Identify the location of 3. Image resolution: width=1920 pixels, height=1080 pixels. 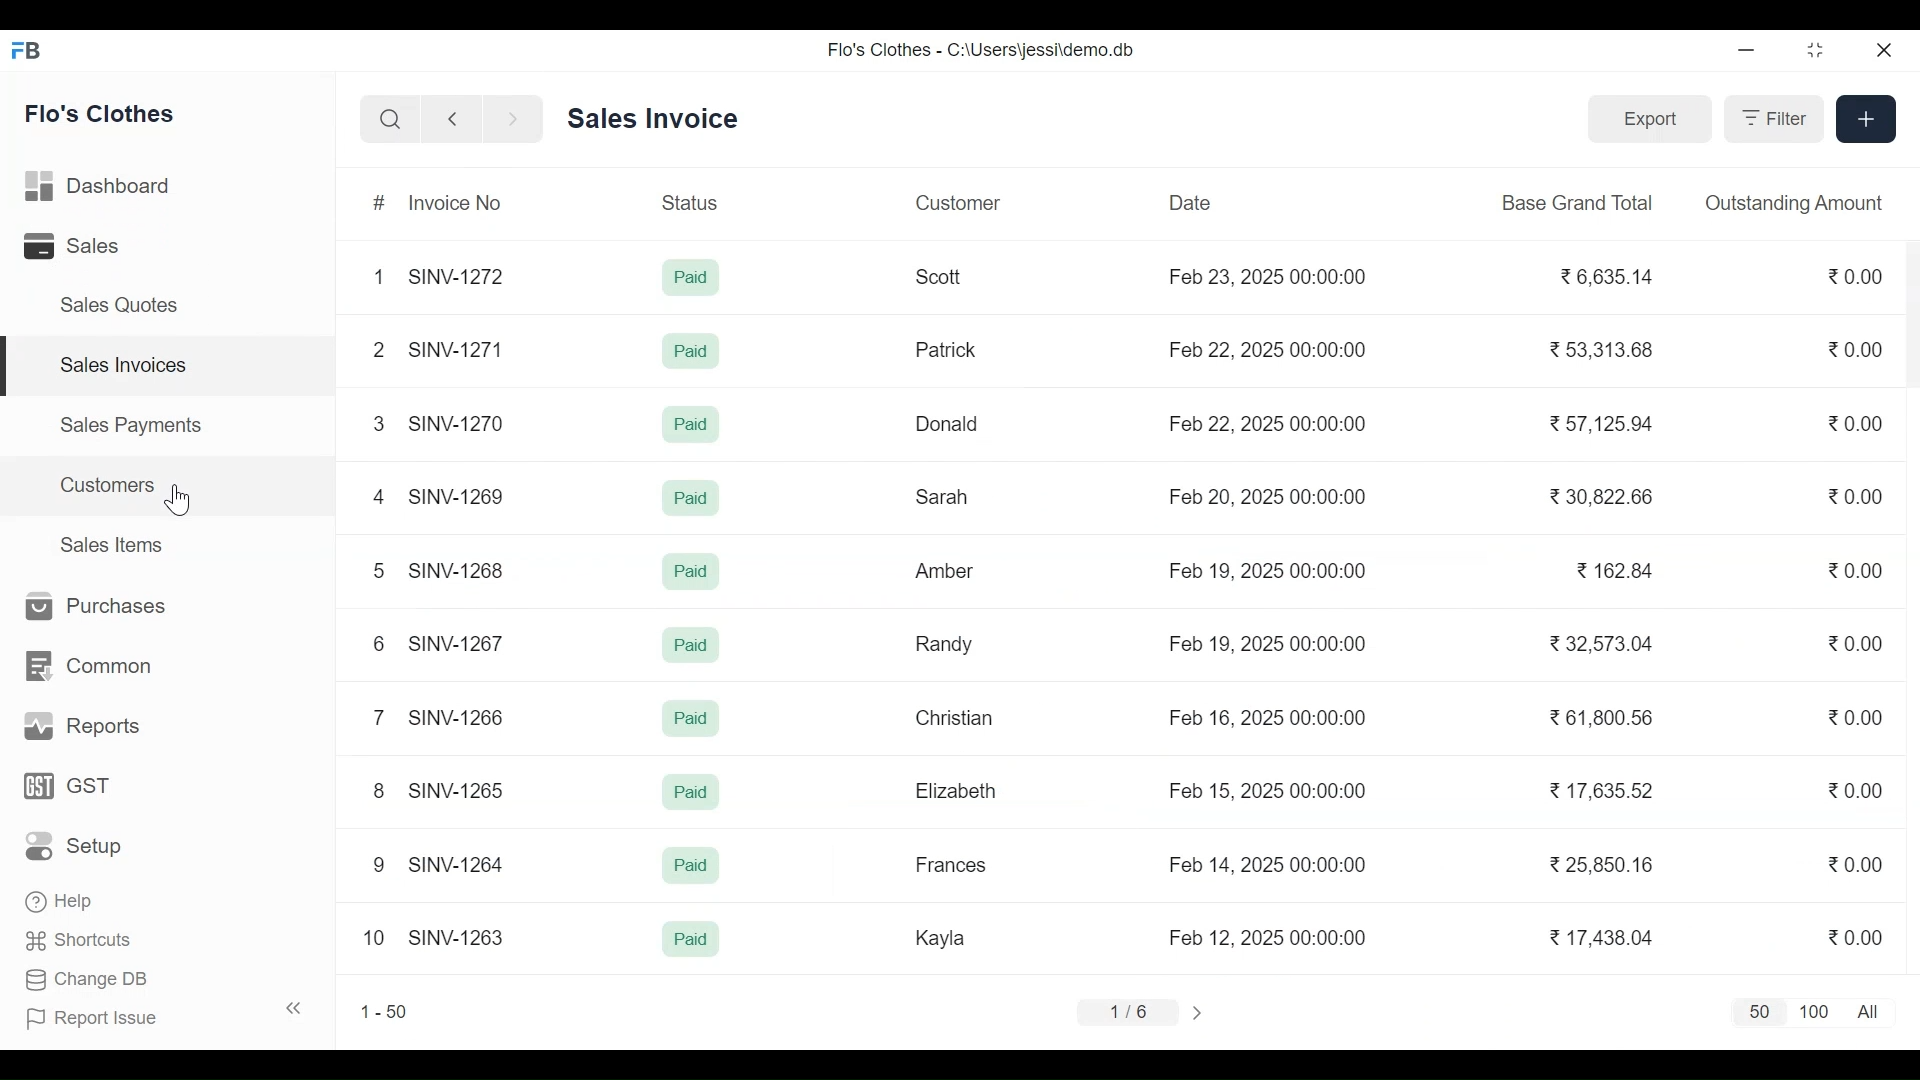
(379, 424).